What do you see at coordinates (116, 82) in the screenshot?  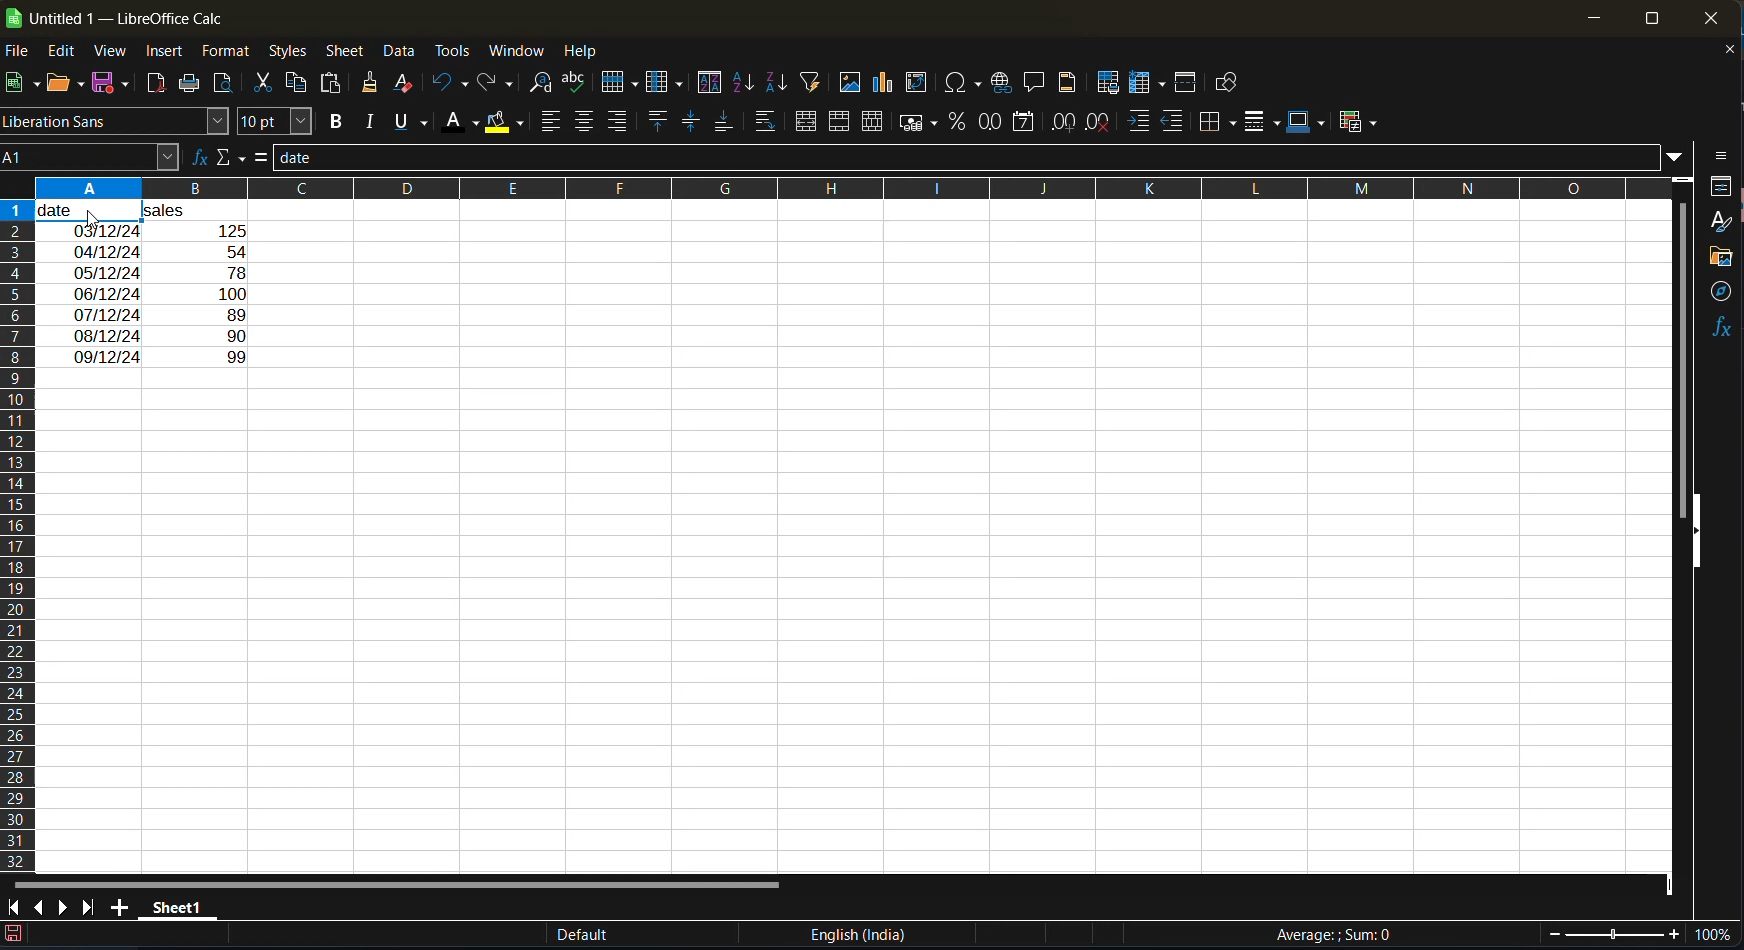 I see `save` at bounding box center [116, 82].